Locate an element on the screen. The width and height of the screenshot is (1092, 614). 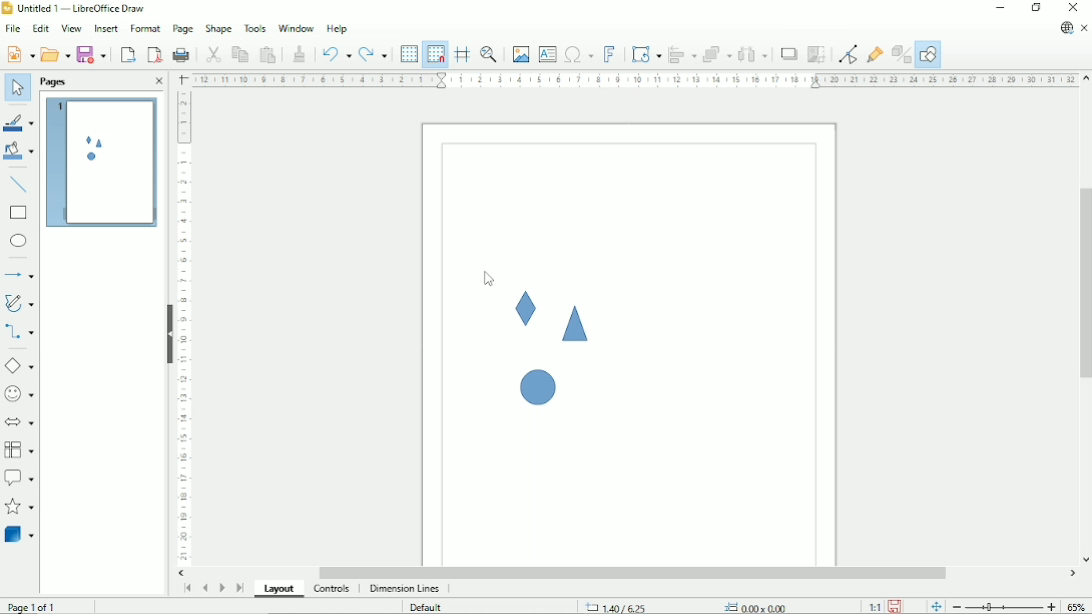
Vertical scroll button is located at coordinates (1085, 560).